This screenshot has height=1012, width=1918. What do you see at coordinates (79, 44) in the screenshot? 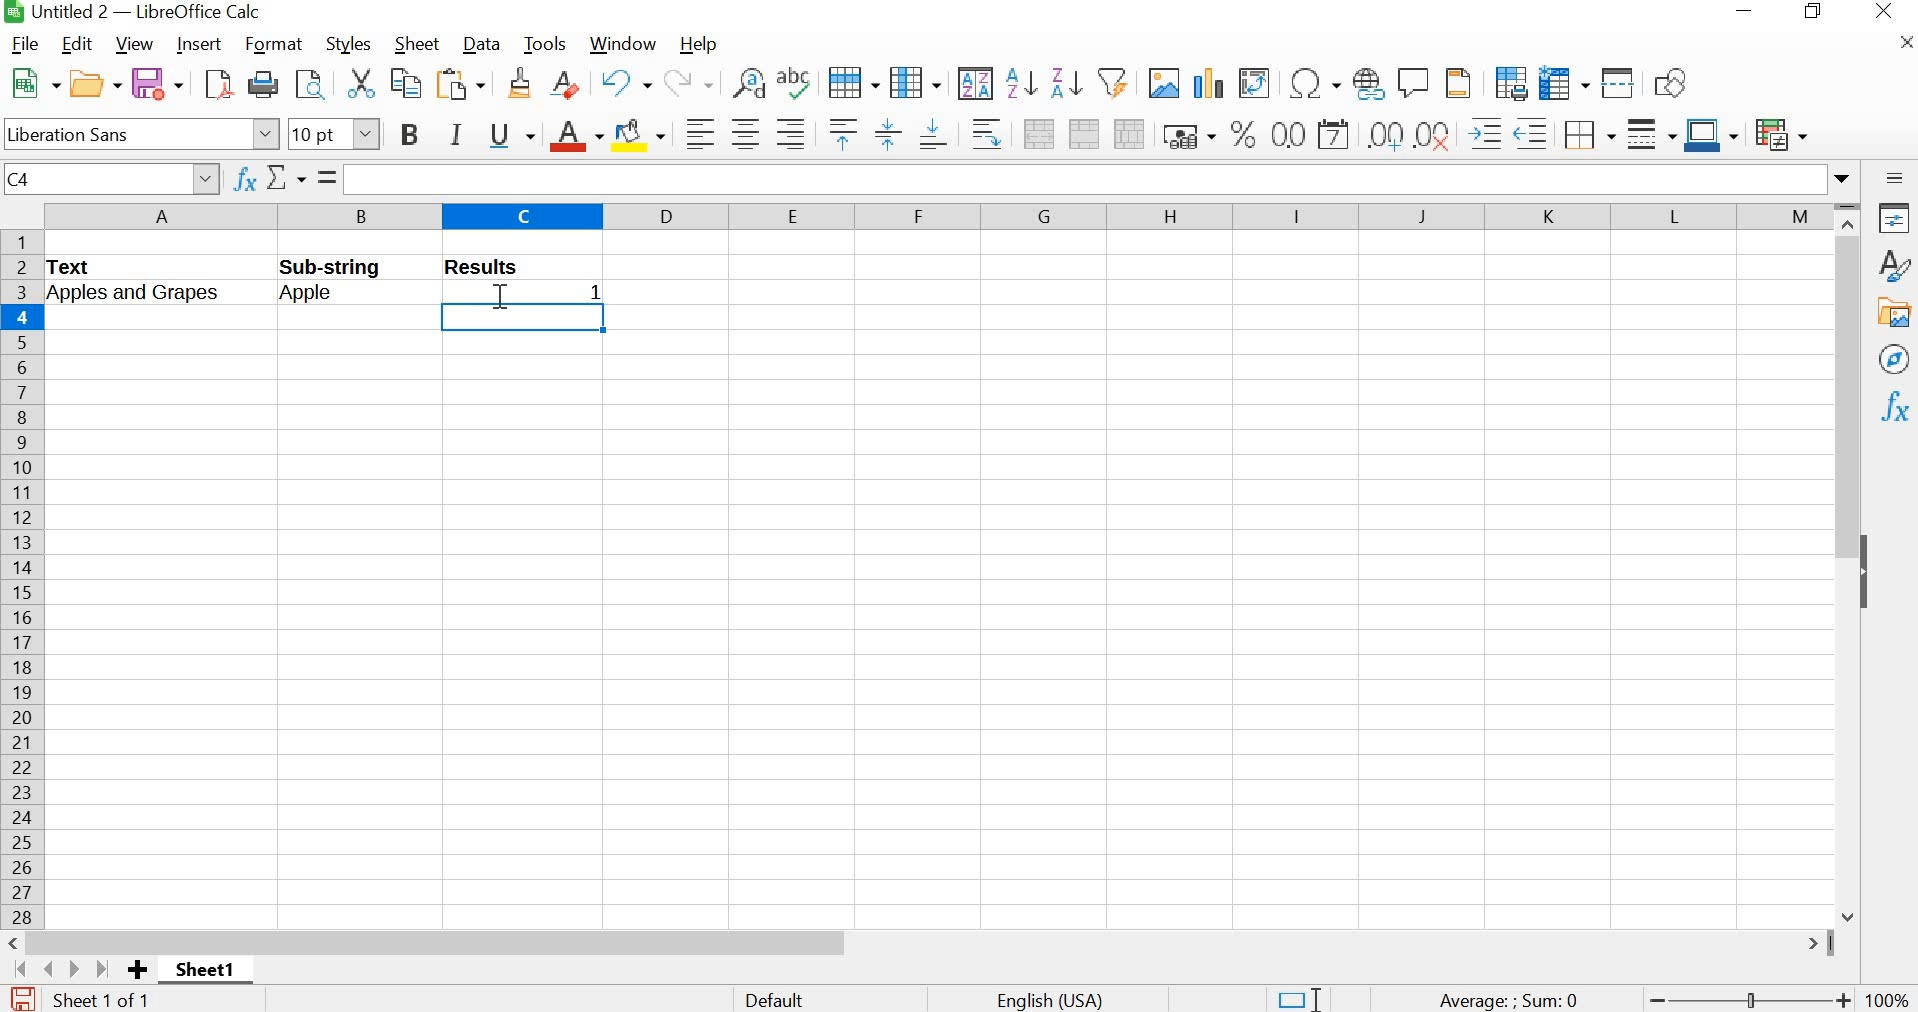
I see `edit` at bounding box center [79, 44].